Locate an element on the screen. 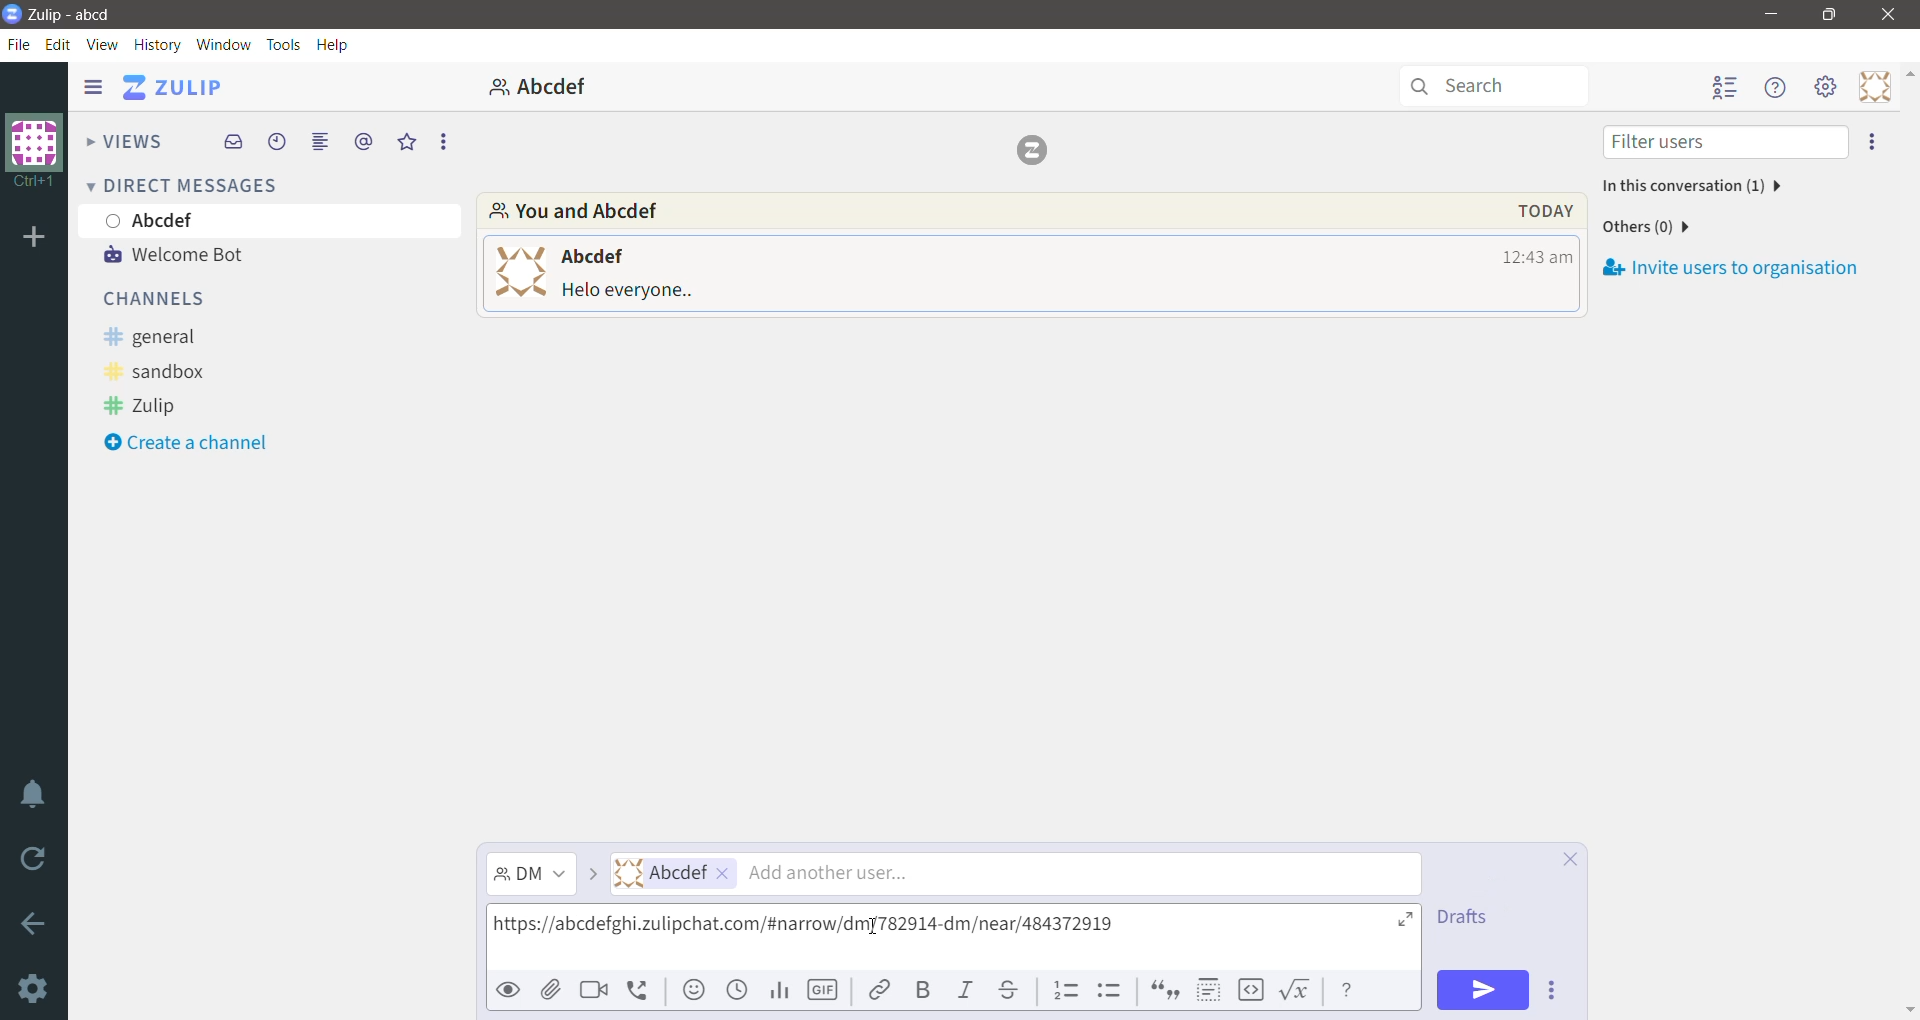 This screenshot has height=1020, width=1920. Views is located at coordinates (123, 139).